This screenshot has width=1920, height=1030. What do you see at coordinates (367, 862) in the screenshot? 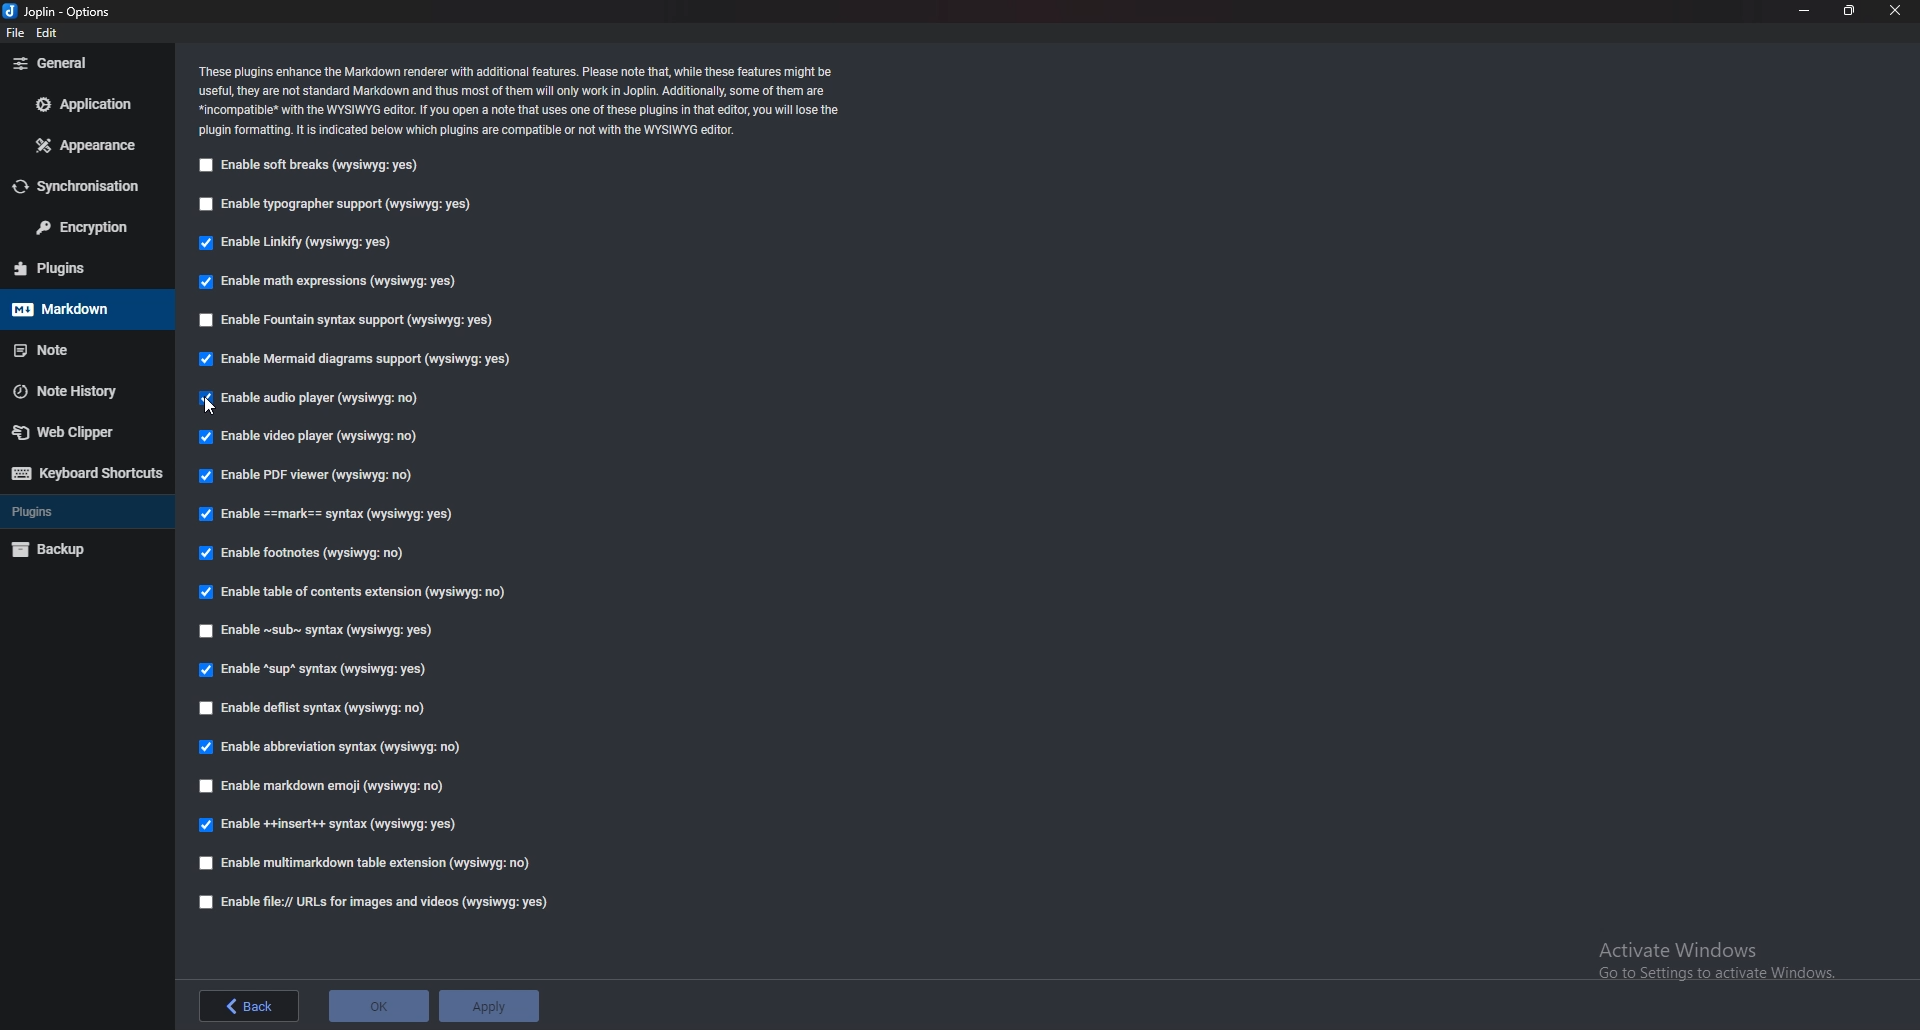
I see `enable multimarkdown table extension` at bounding box center [367, 862].